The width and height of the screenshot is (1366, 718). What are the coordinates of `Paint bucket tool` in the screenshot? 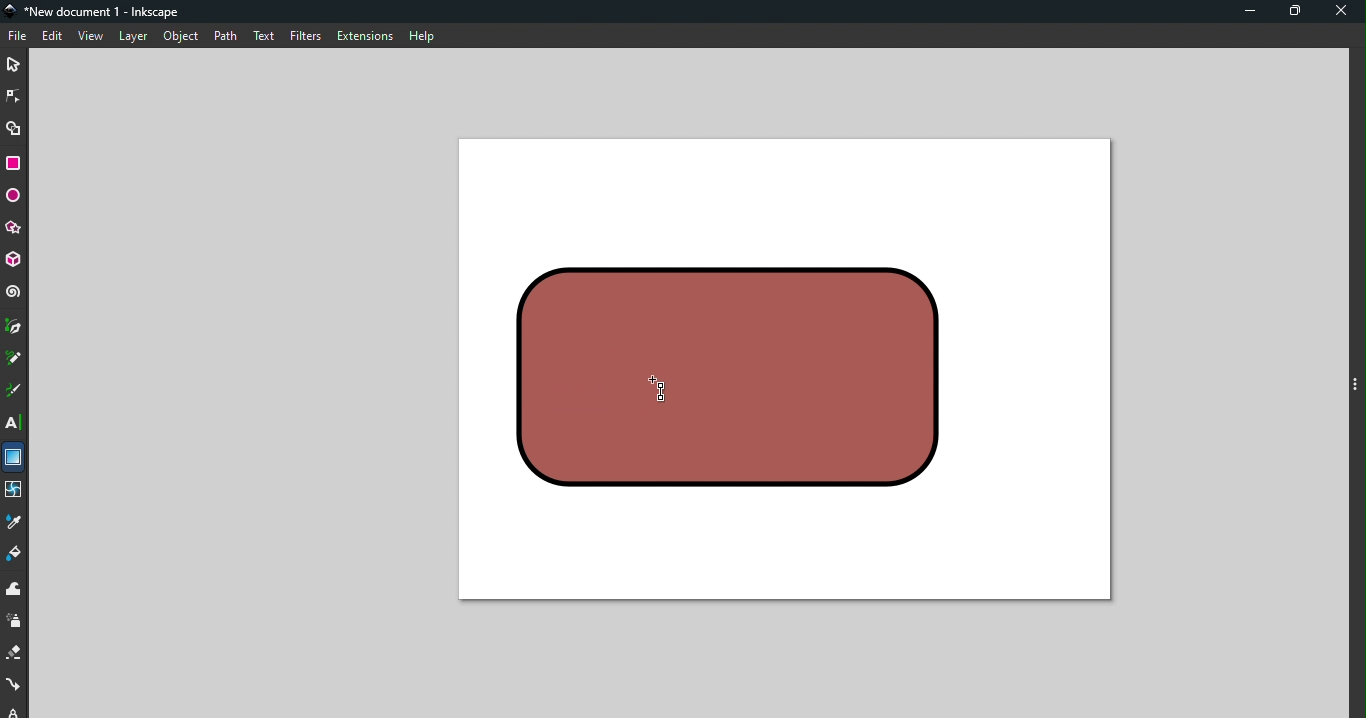 It's located at (18, 557).